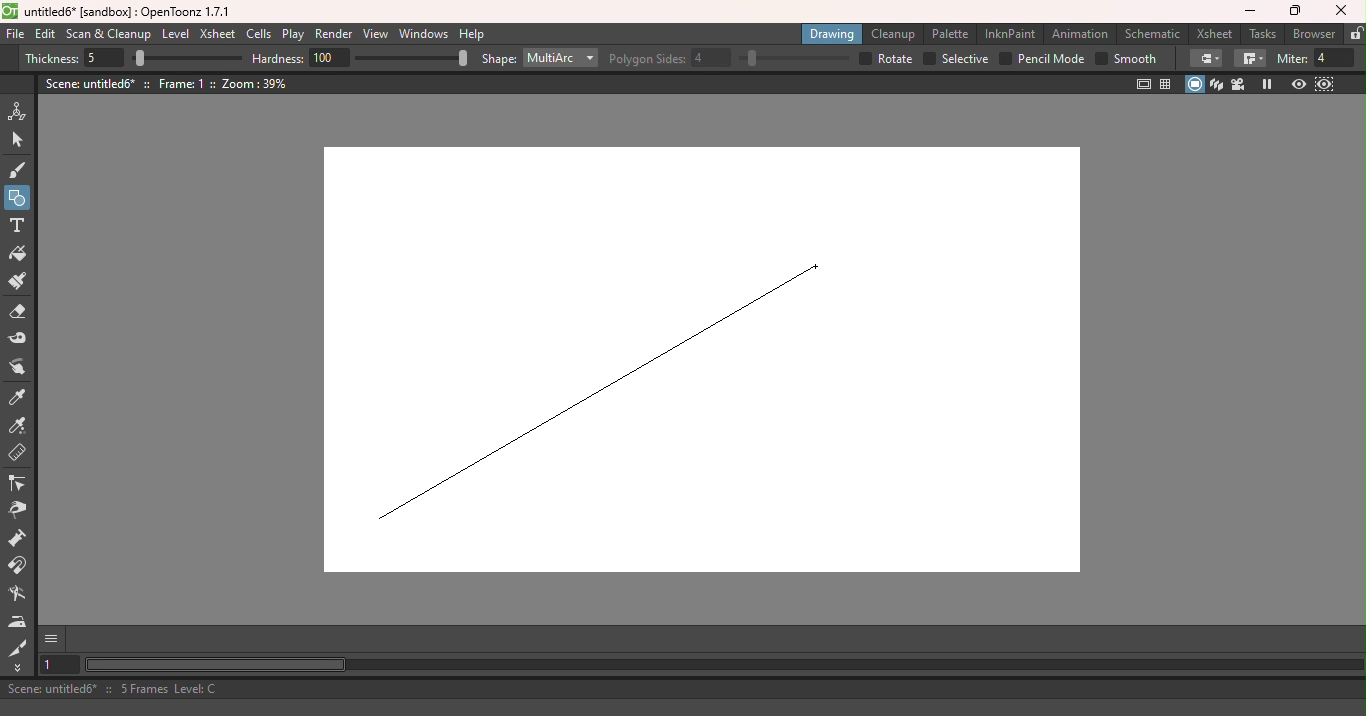  What do you see at coordinates (108, 34) in the screenshot?
I see `Scan & Cleanup` at bounding box center [108, 34].